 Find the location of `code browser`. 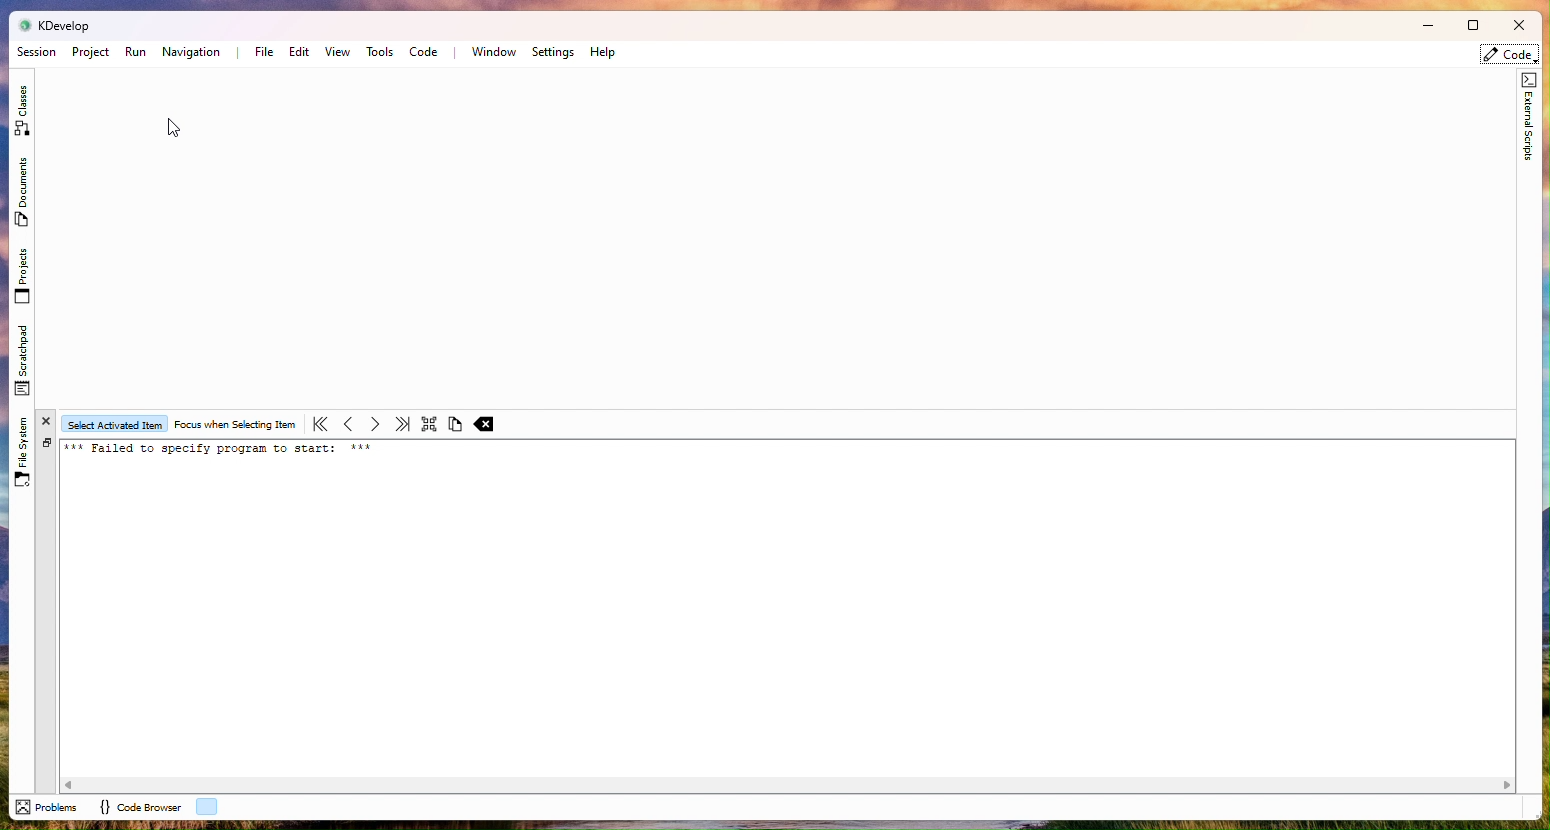

code browser is located at coordinates (138, 807).